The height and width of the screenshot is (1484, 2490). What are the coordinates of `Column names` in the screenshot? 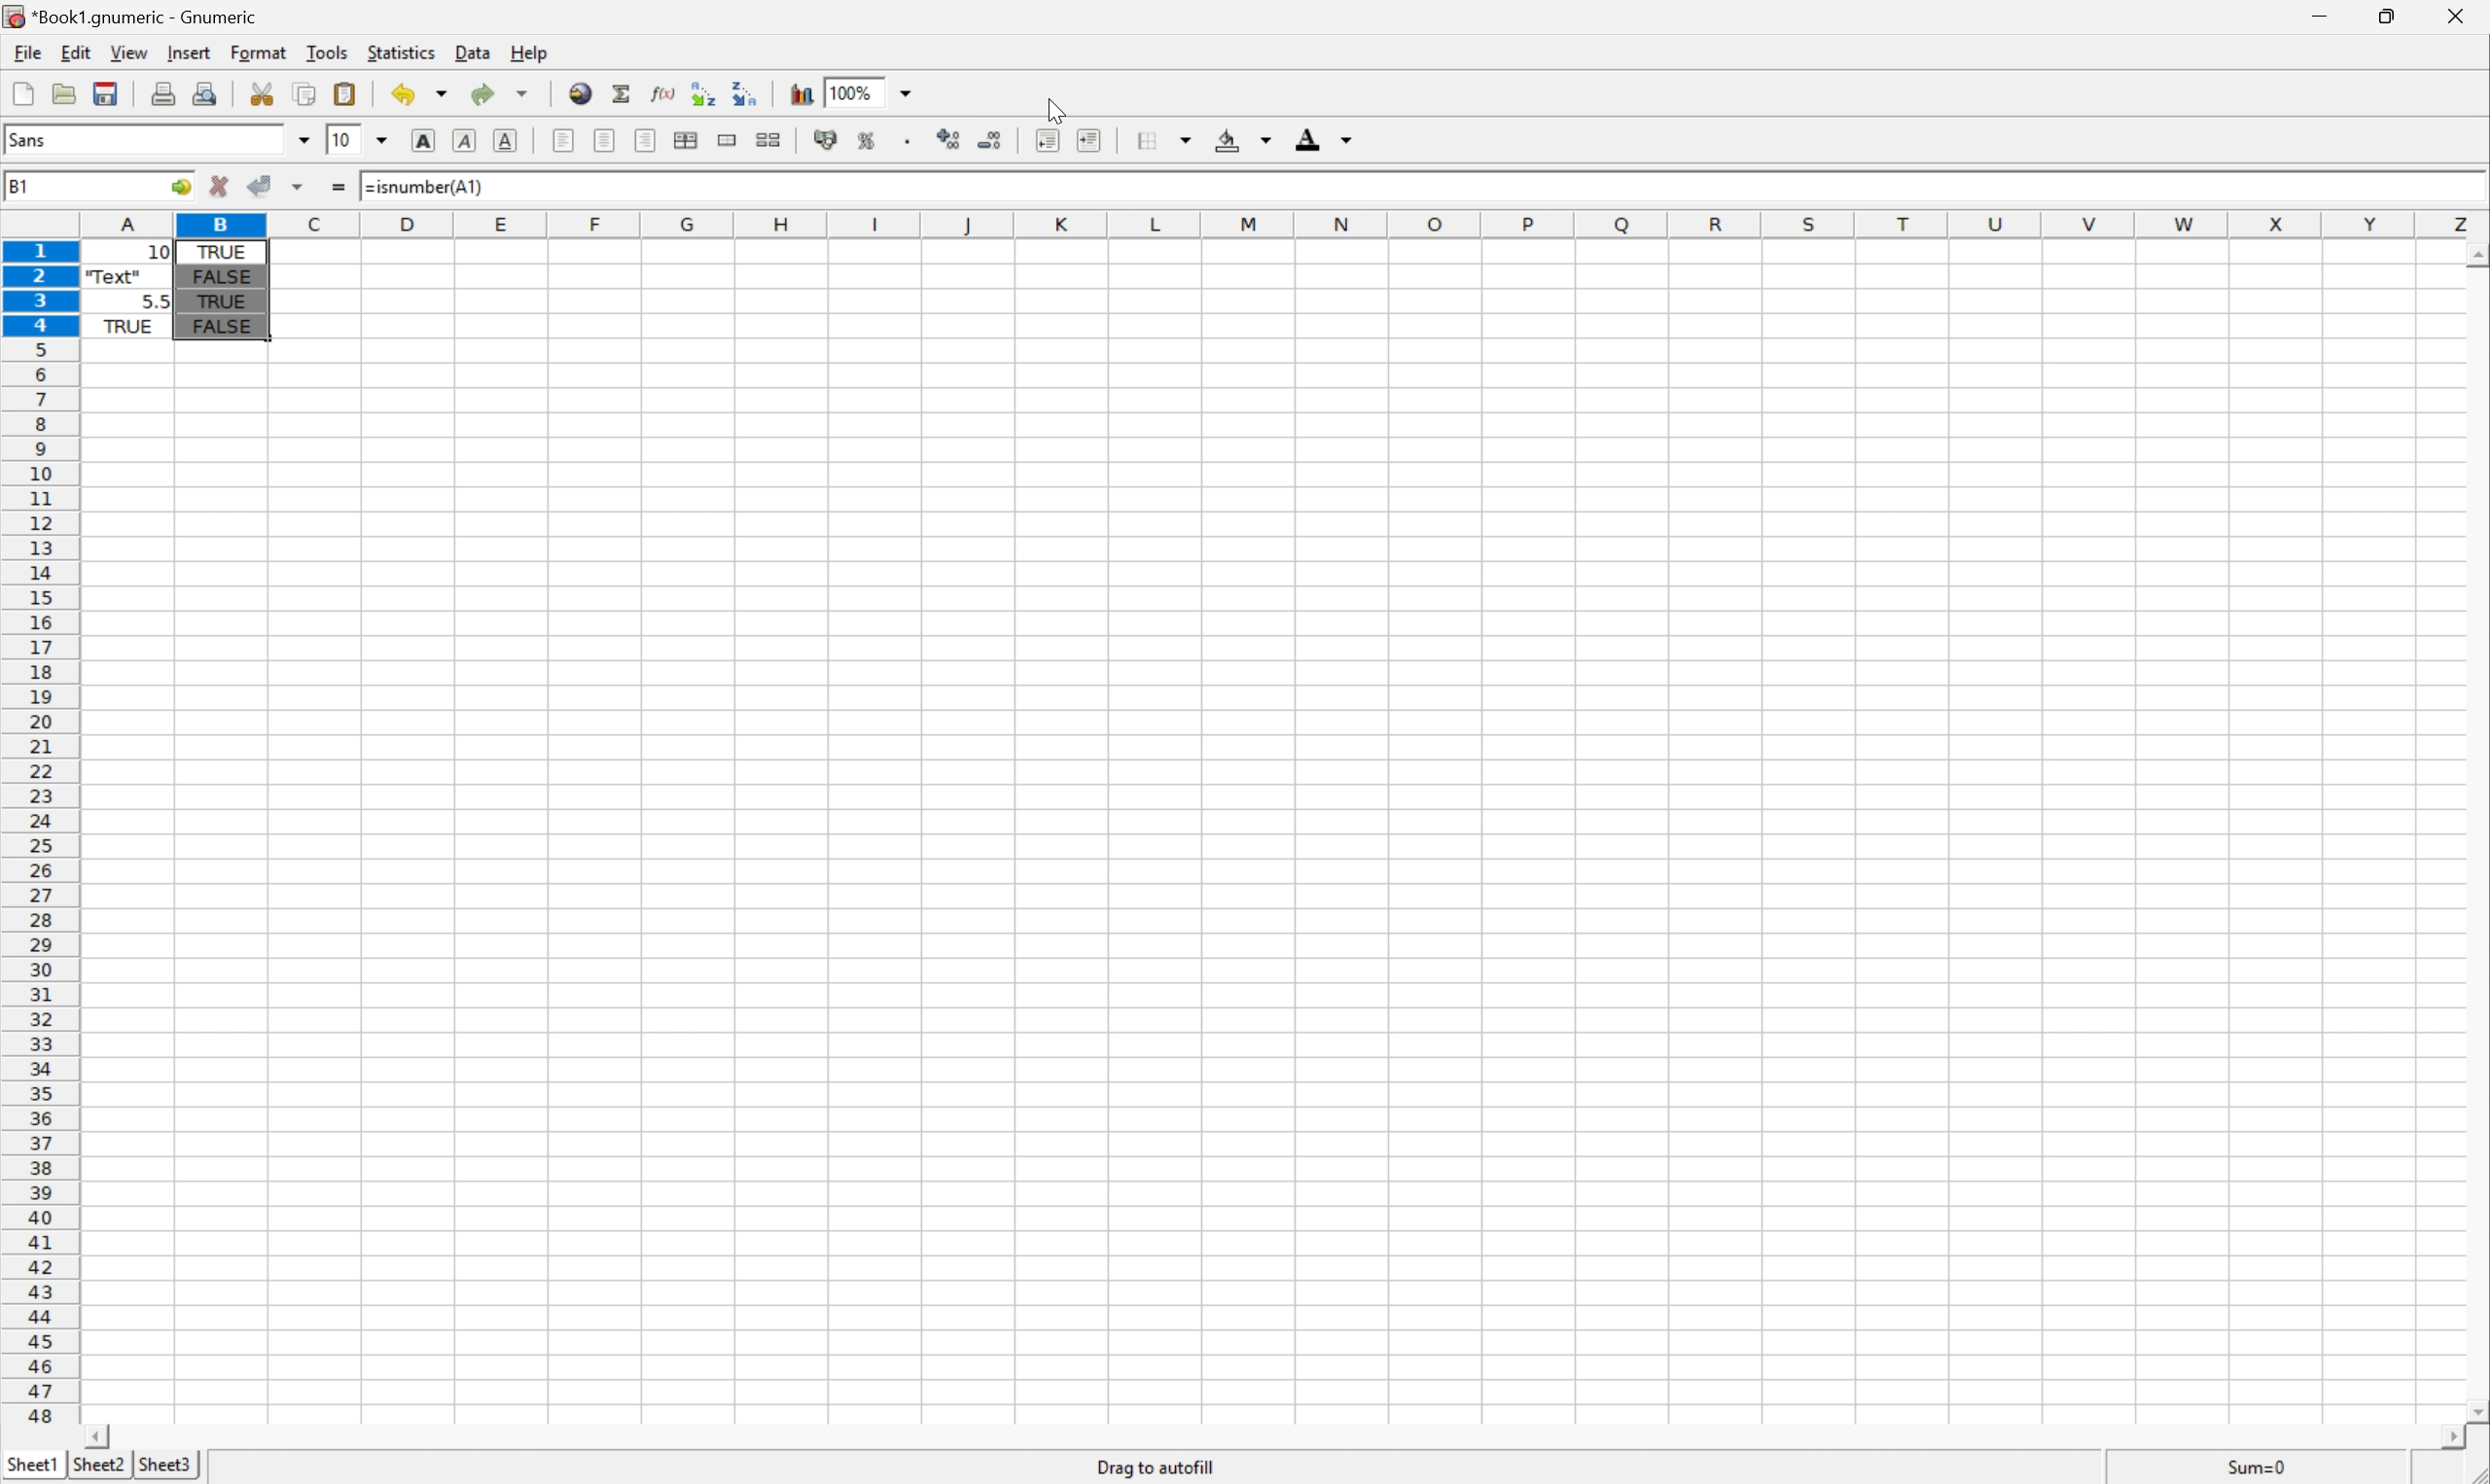 It's located at (1284, 225).